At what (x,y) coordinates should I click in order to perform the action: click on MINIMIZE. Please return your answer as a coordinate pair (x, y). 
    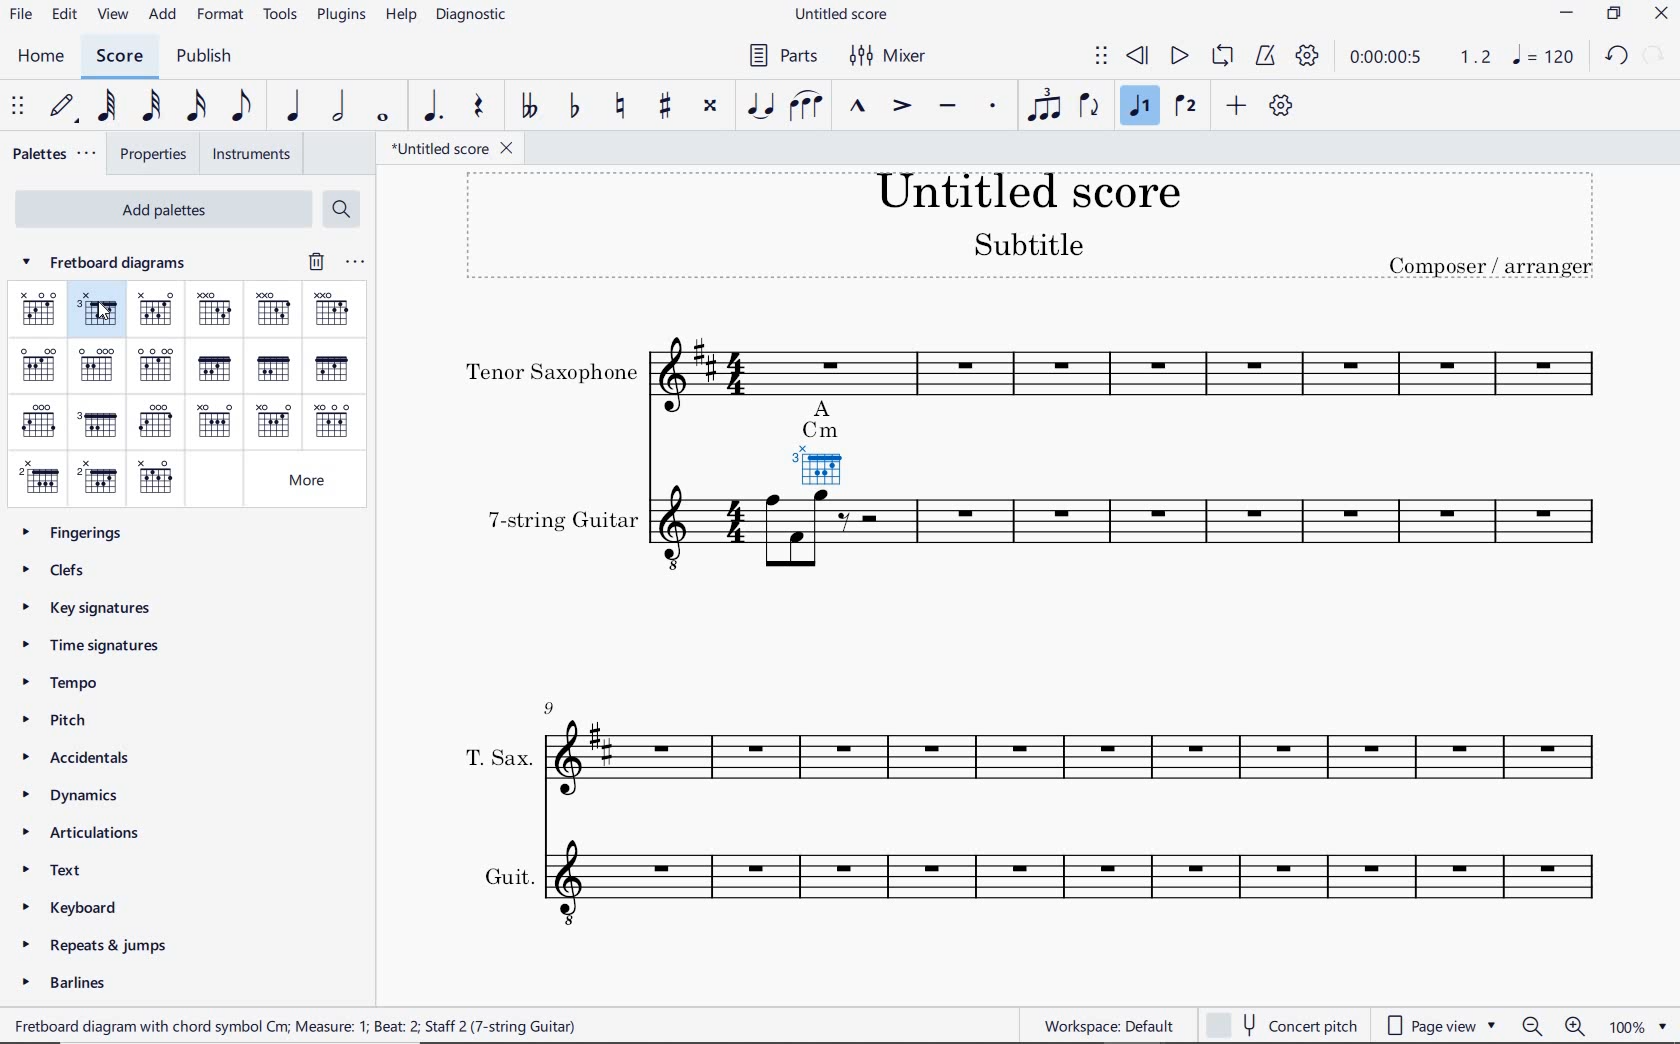
    Looking at the image, I should click on (1565, 14).